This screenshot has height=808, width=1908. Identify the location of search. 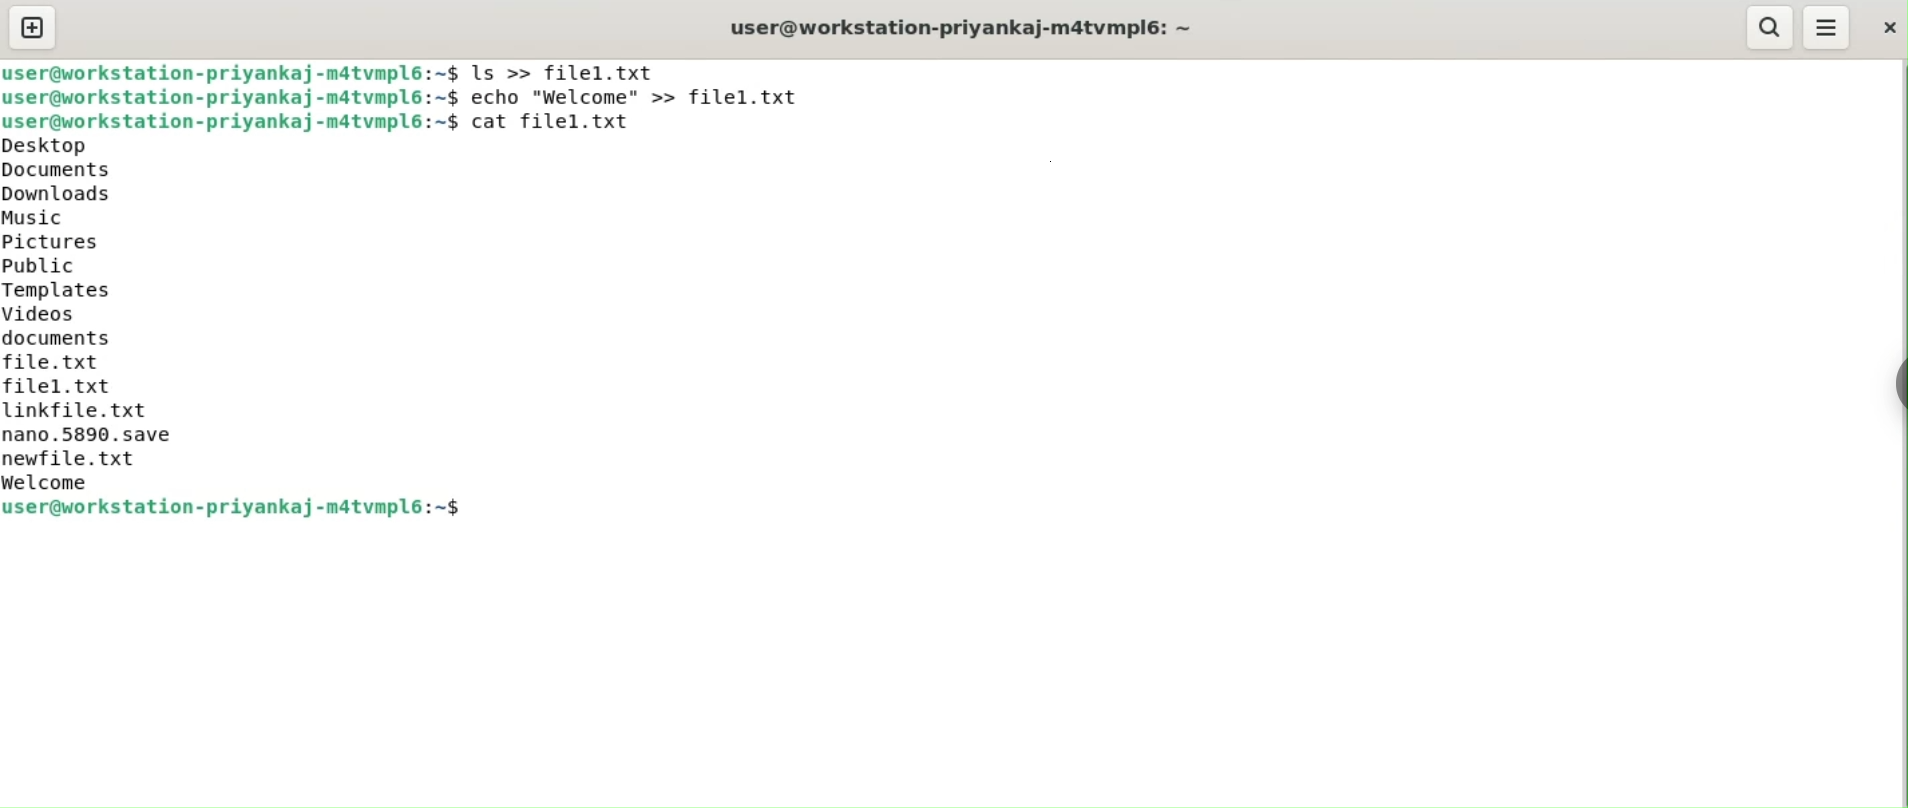
(1768, 27).